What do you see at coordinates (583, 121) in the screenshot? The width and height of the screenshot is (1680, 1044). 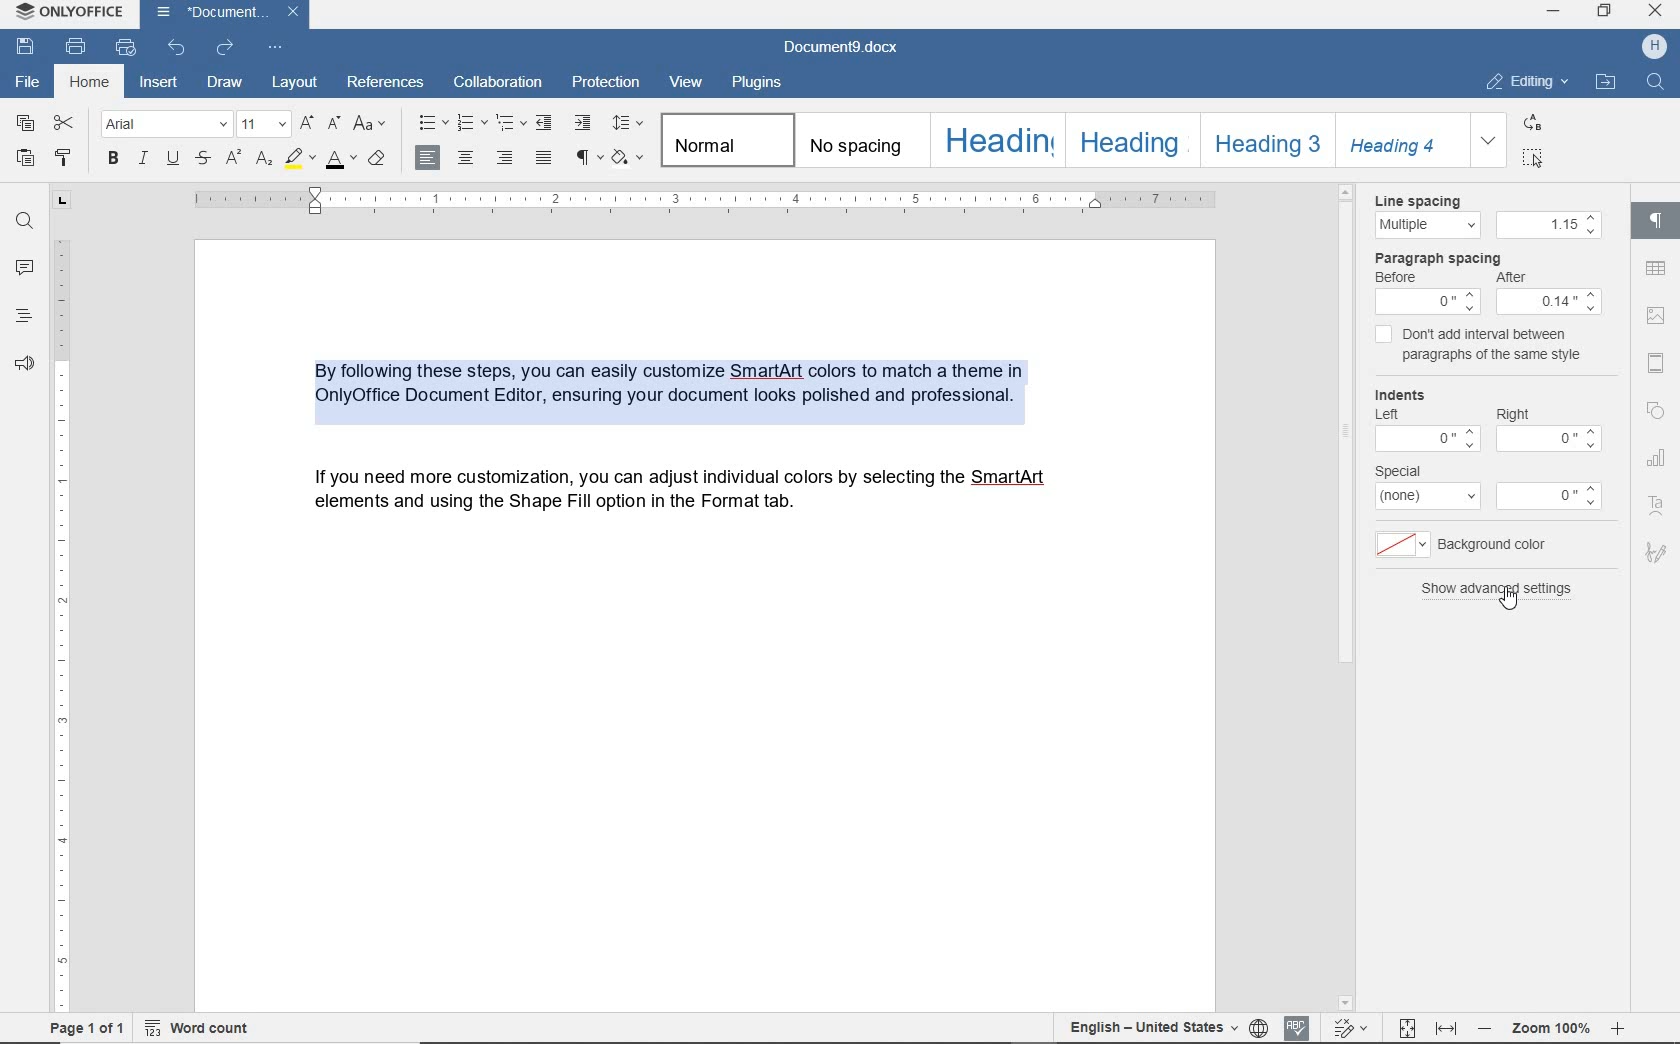 I see `increase indent` at bounding box center [583, 121].